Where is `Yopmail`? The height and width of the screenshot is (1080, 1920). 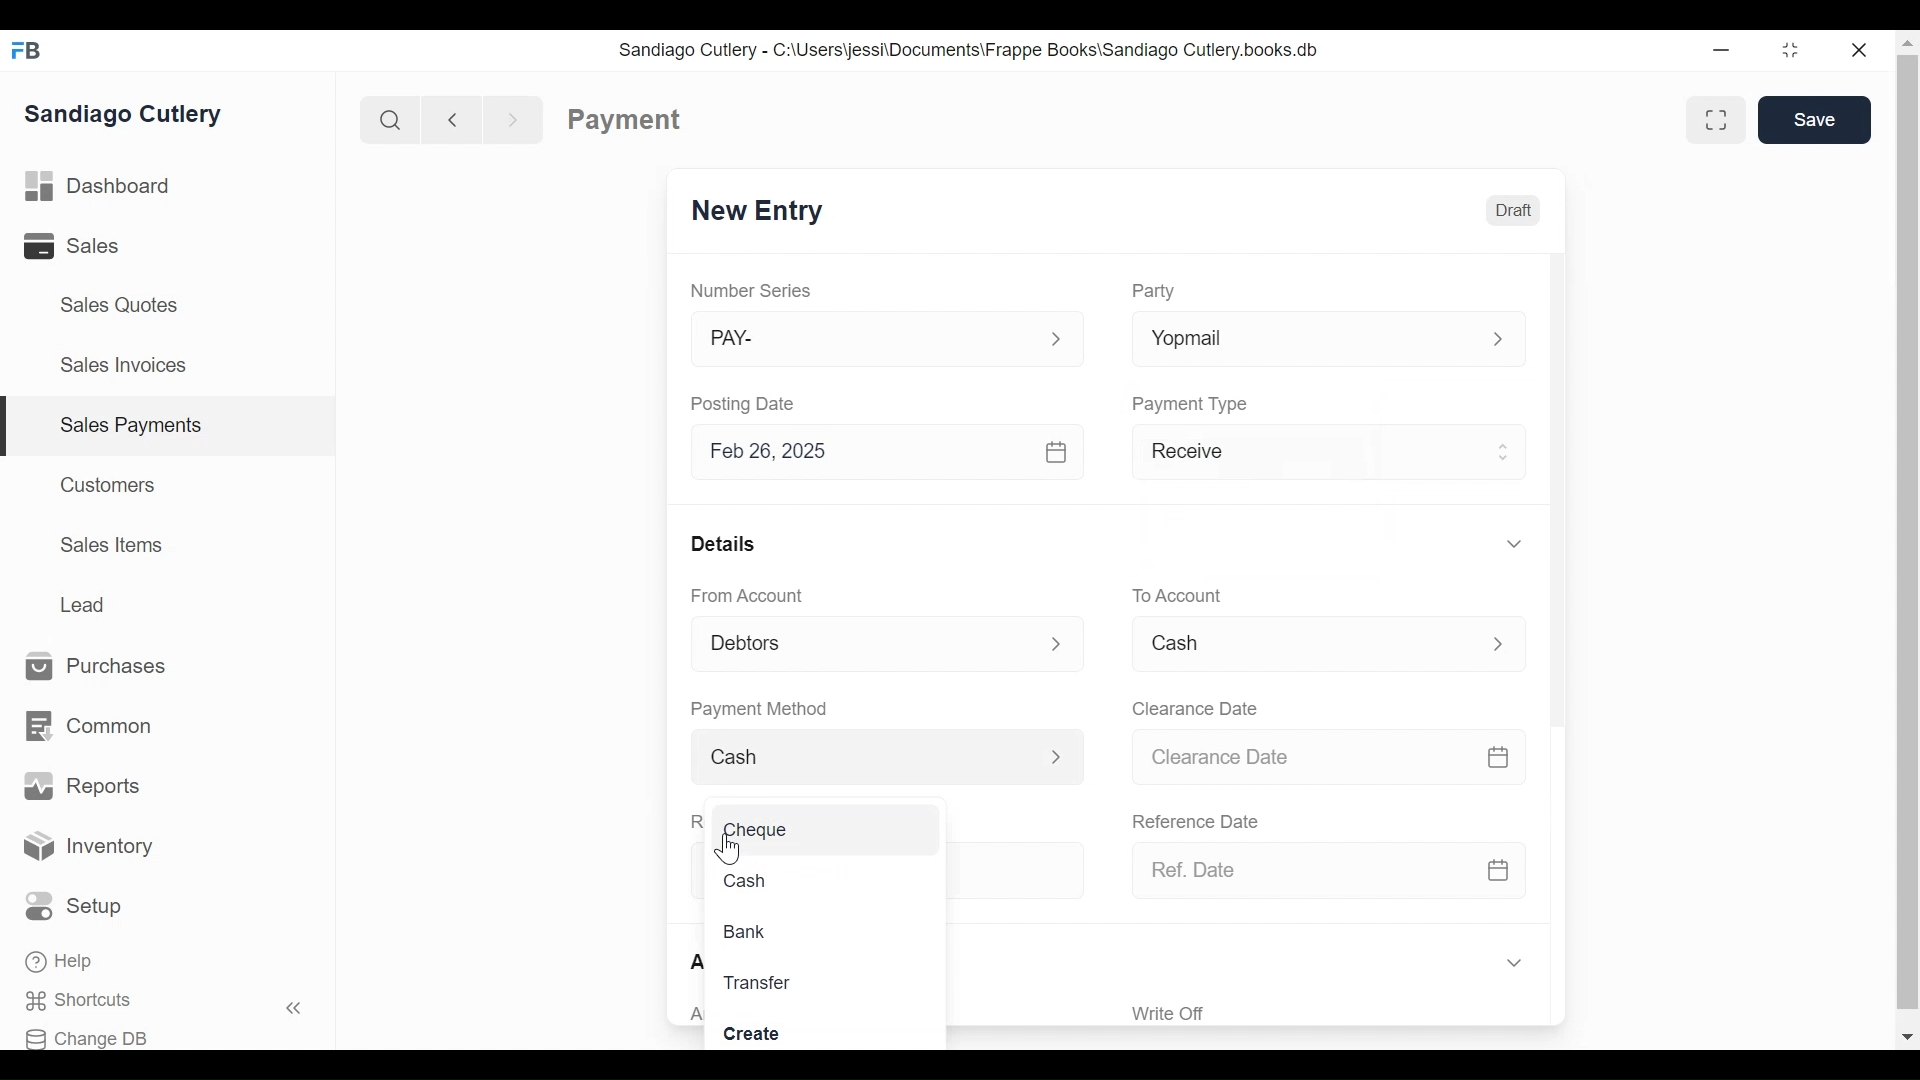 Yopmail is located at coordinates (1303, 340).